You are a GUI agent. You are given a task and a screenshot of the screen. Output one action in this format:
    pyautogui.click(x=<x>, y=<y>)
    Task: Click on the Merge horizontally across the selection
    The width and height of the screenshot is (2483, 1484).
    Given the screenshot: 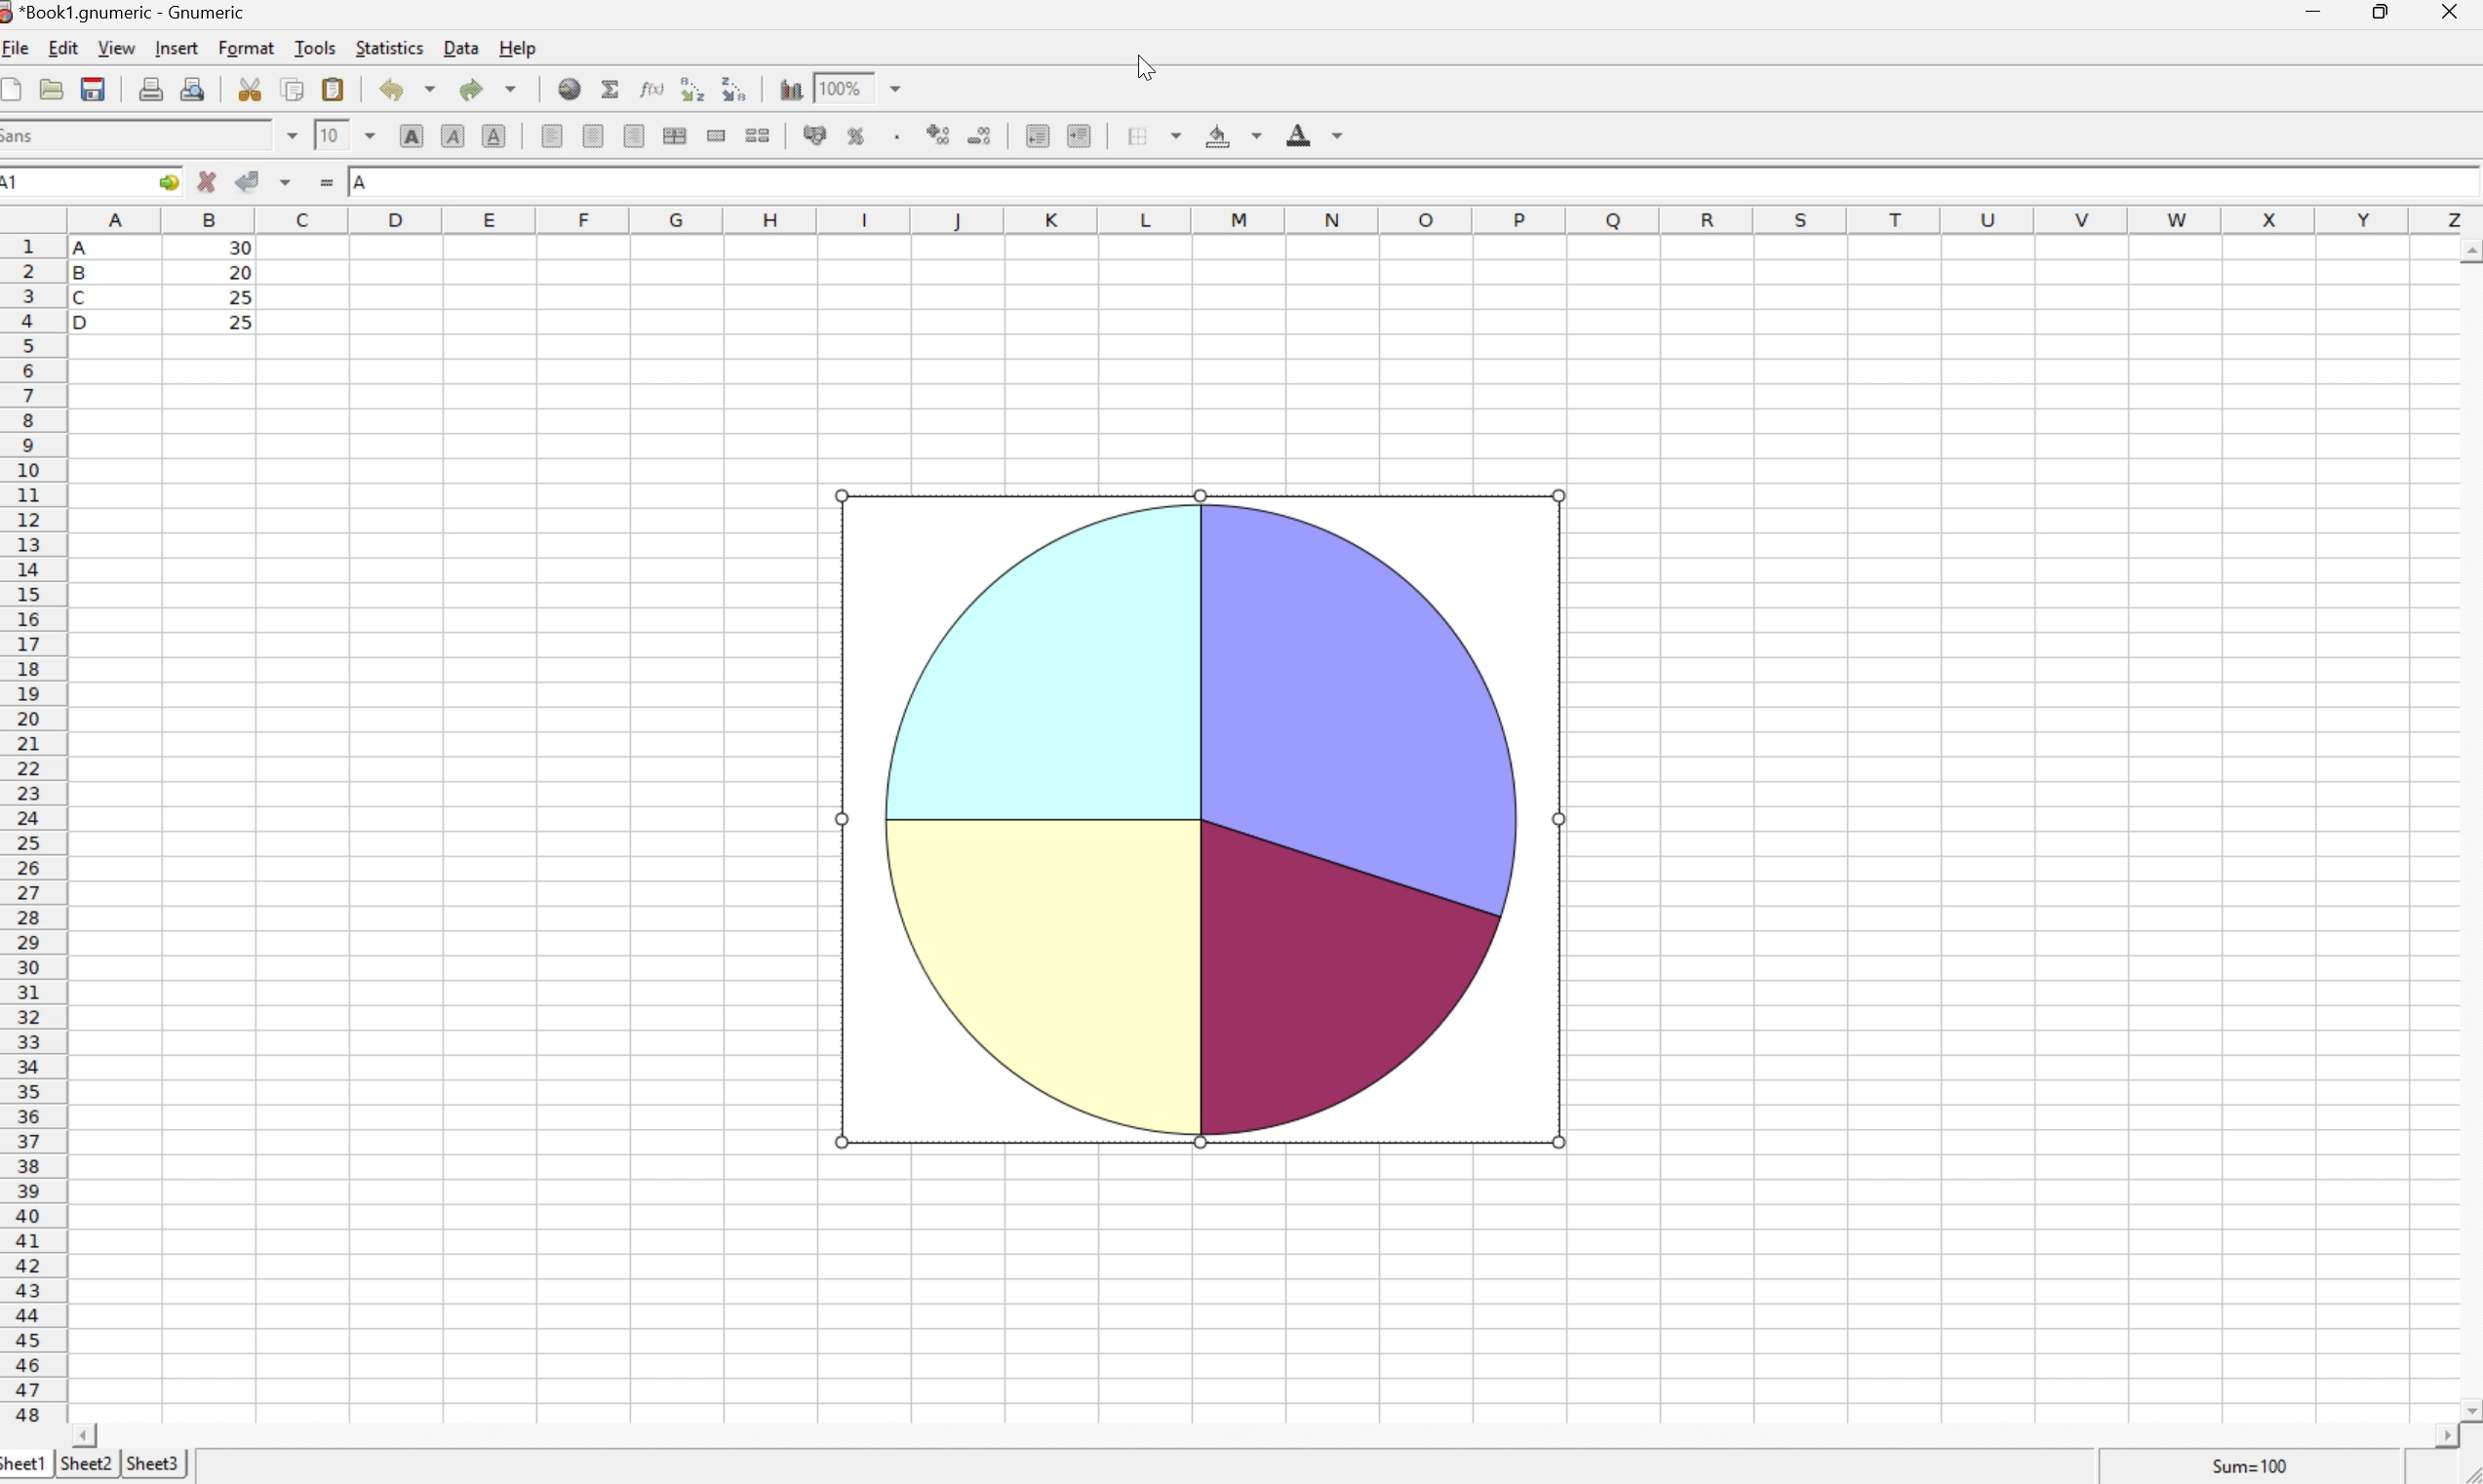 What is the action you would take?
    pyautogui.click(x=675, y=135)
    